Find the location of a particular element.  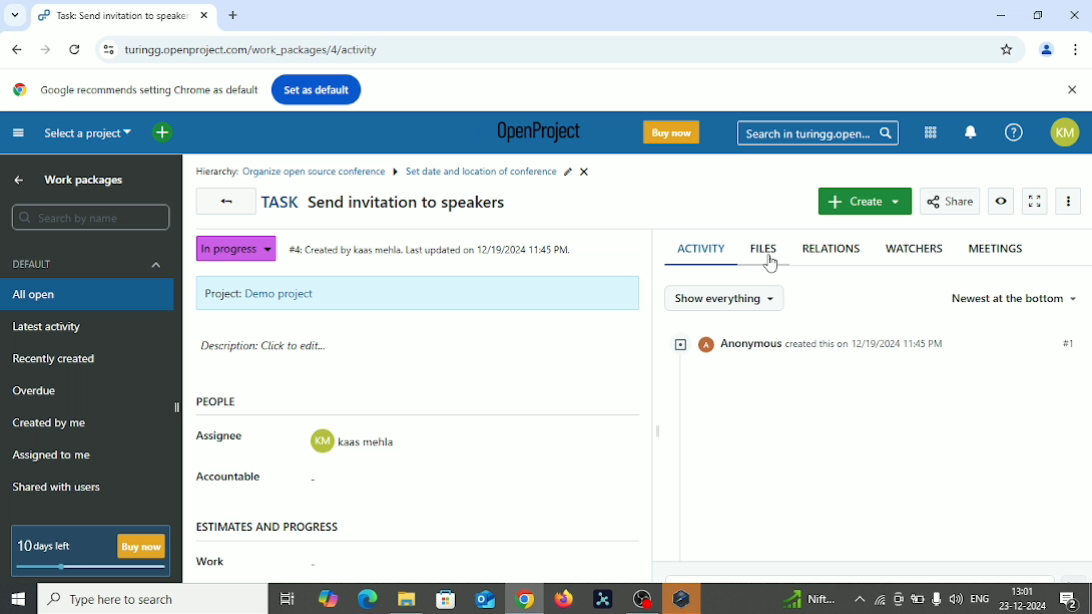

Back is located at coordinates (227, 202).